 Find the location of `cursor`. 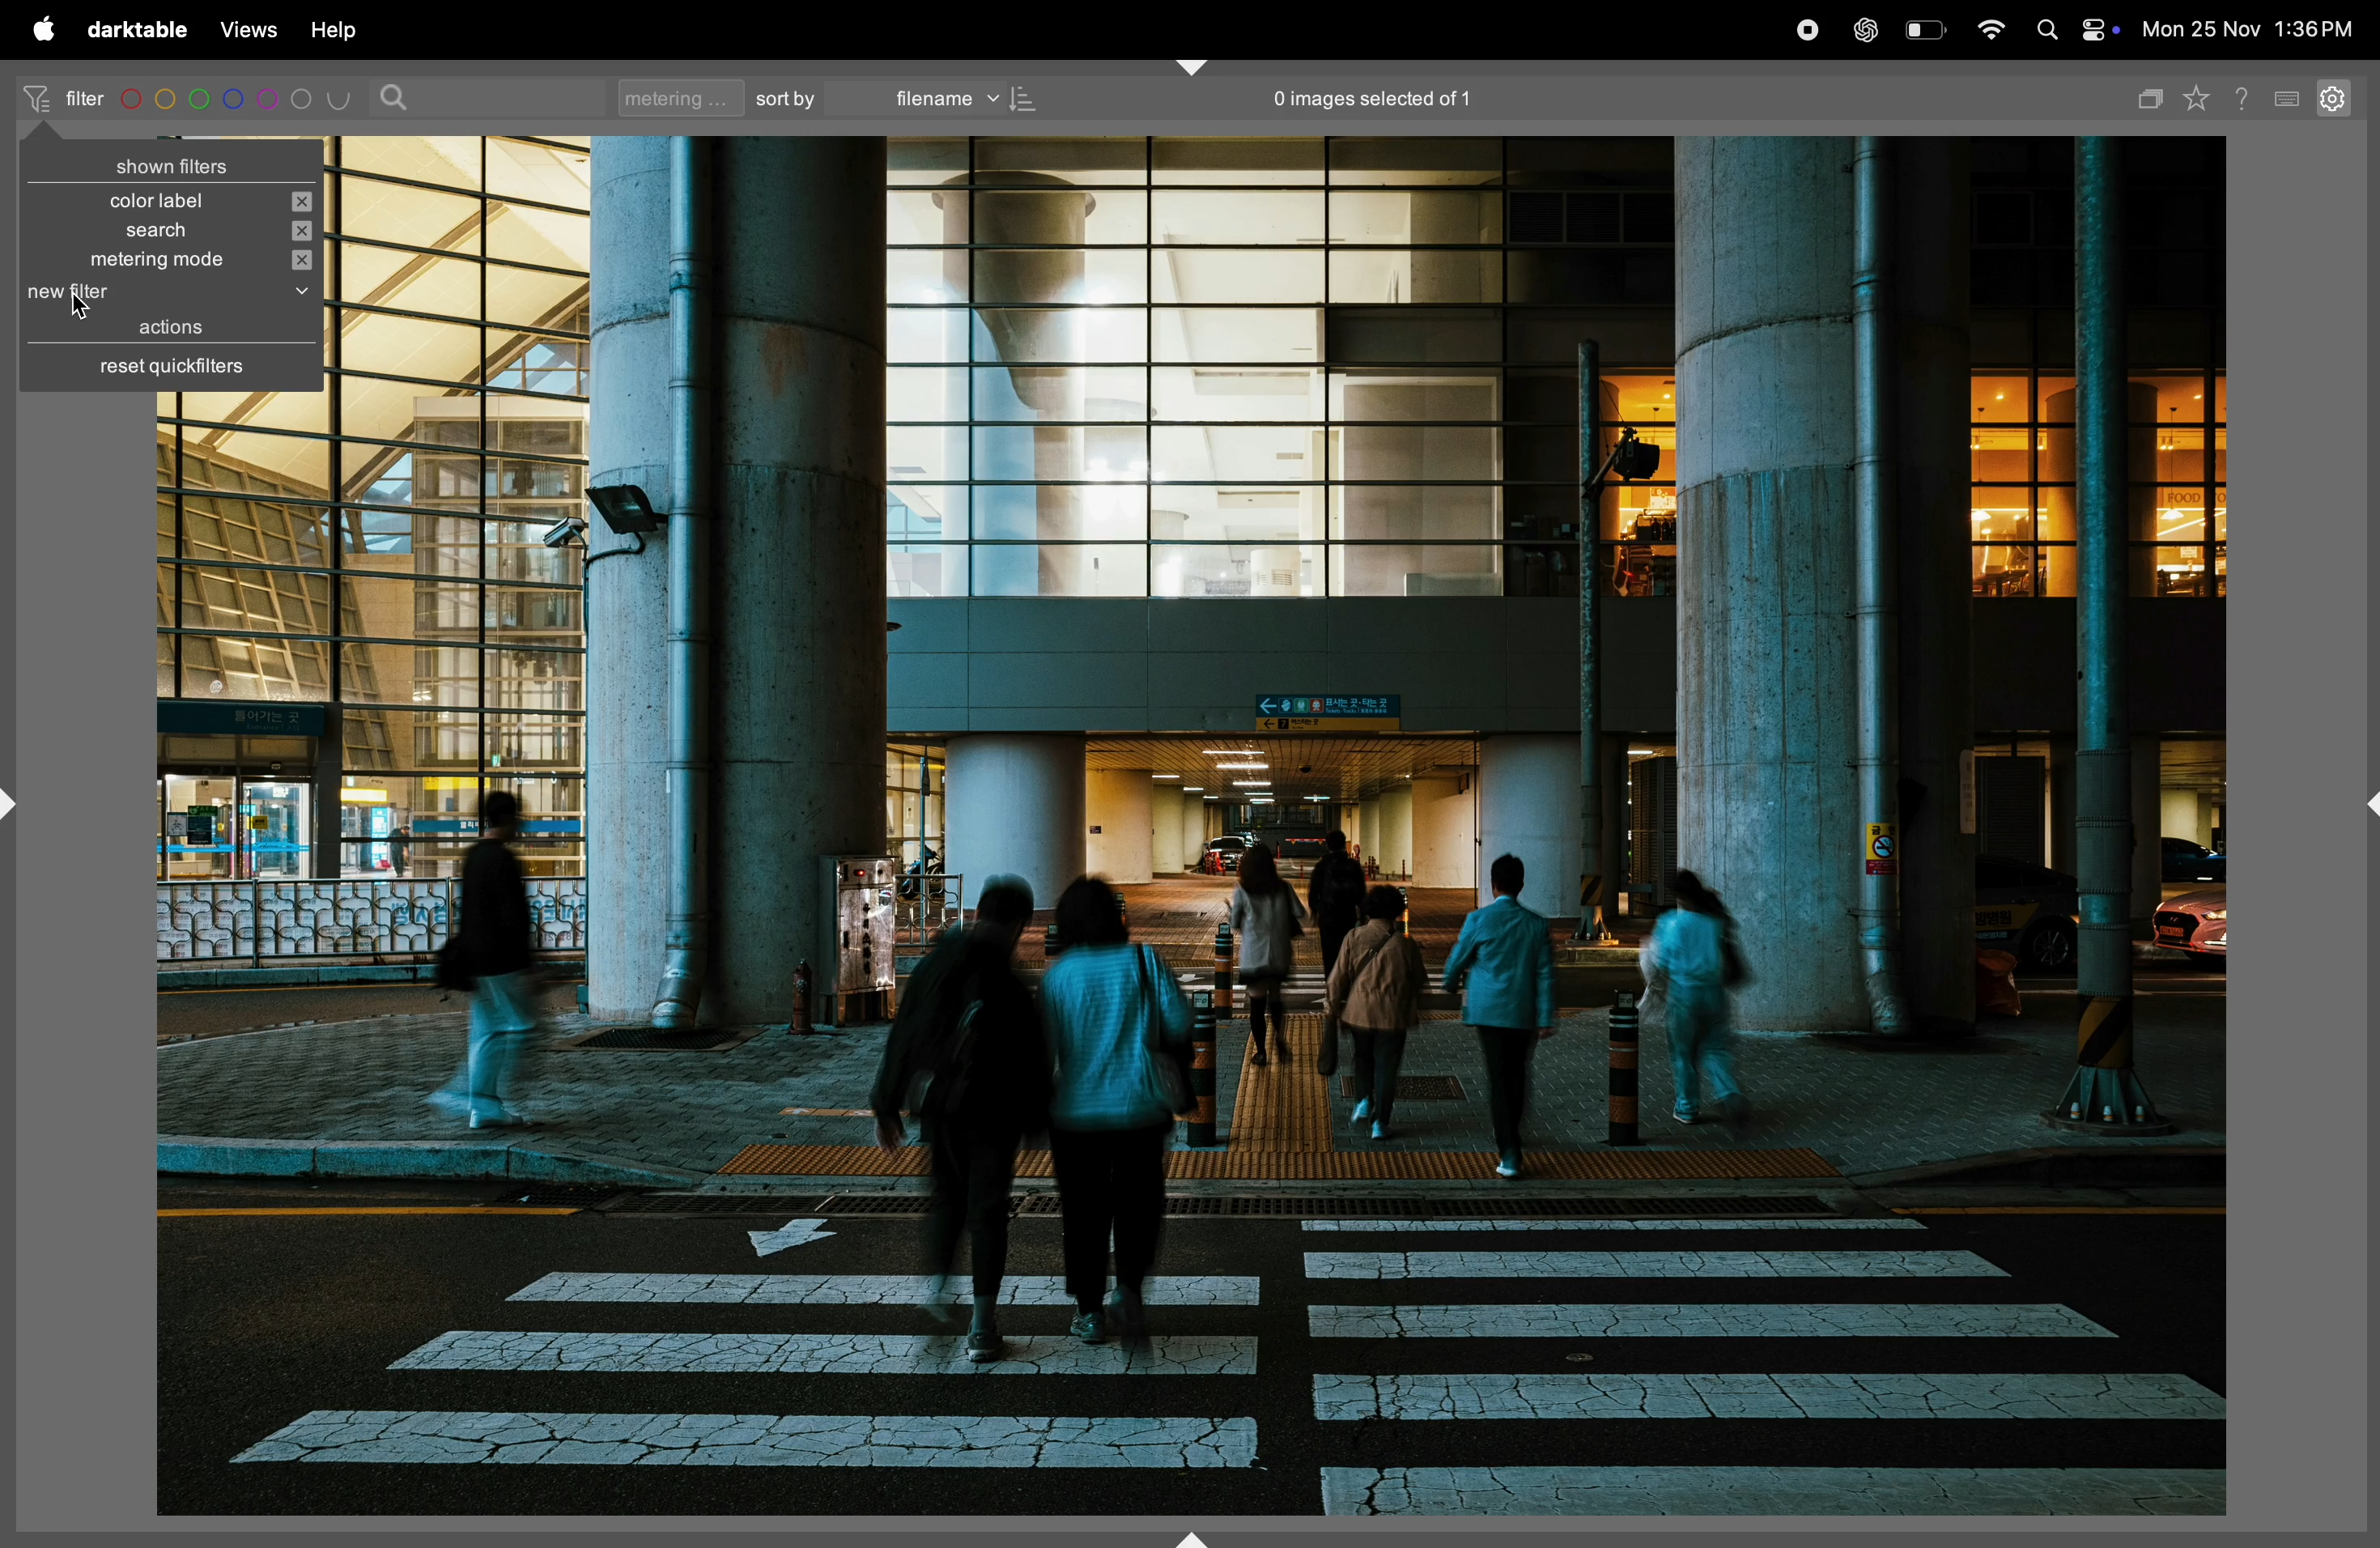

cursor is located at coordinates (83, 304).